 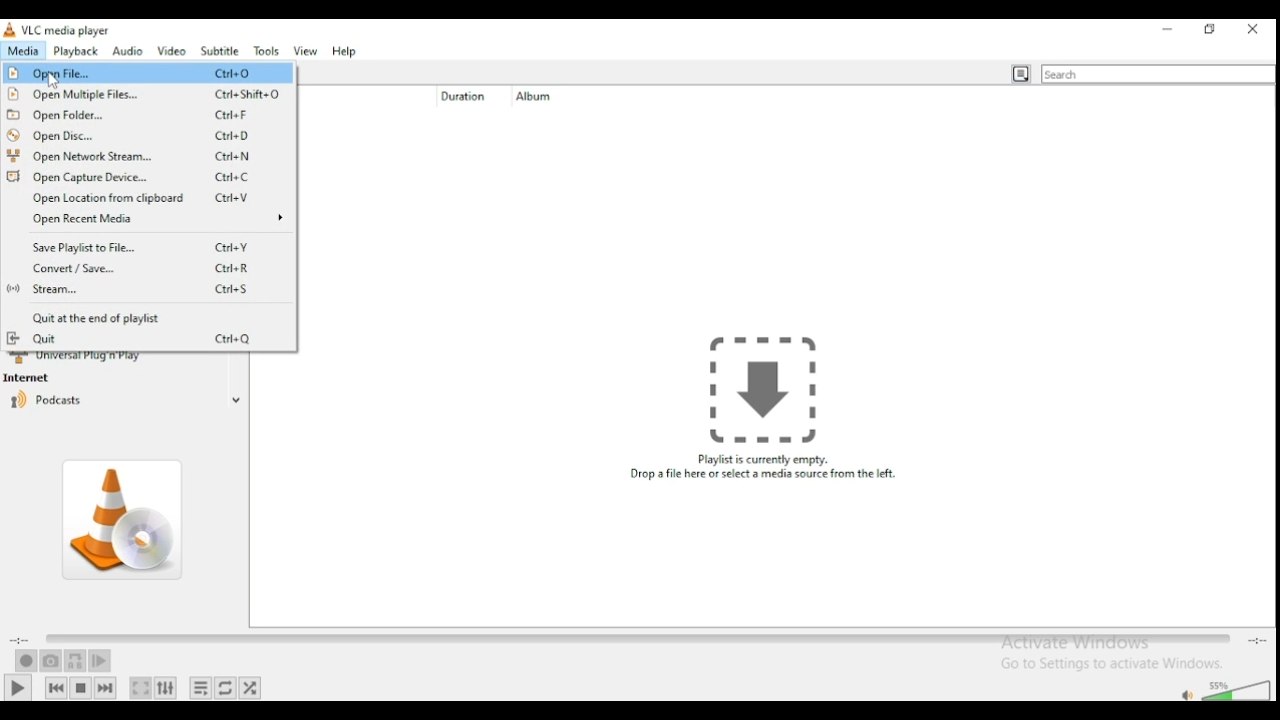 What do you see at coordinates (147, 340) in the screenshot?
I see `quit` at bounding box center [147, 340].